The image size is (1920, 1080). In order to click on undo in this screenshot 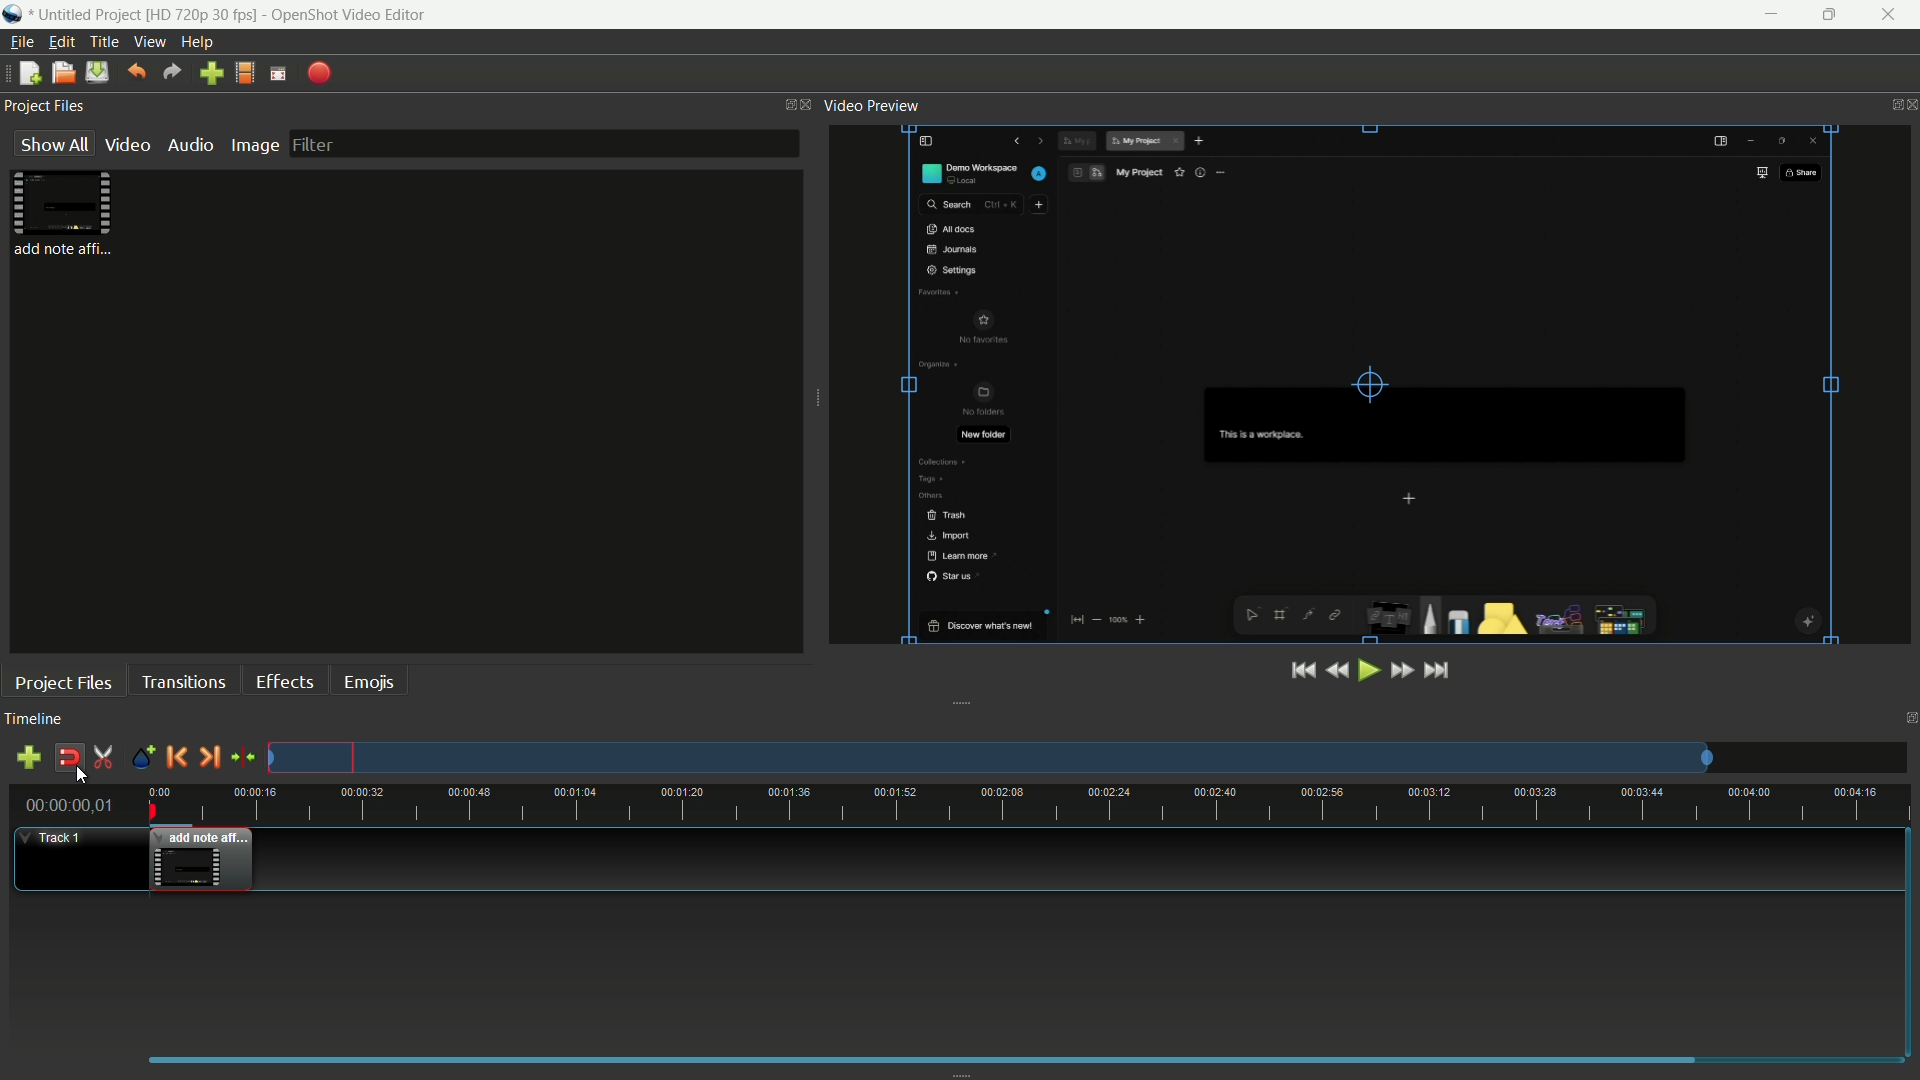, I will do `click(134, 74)`.